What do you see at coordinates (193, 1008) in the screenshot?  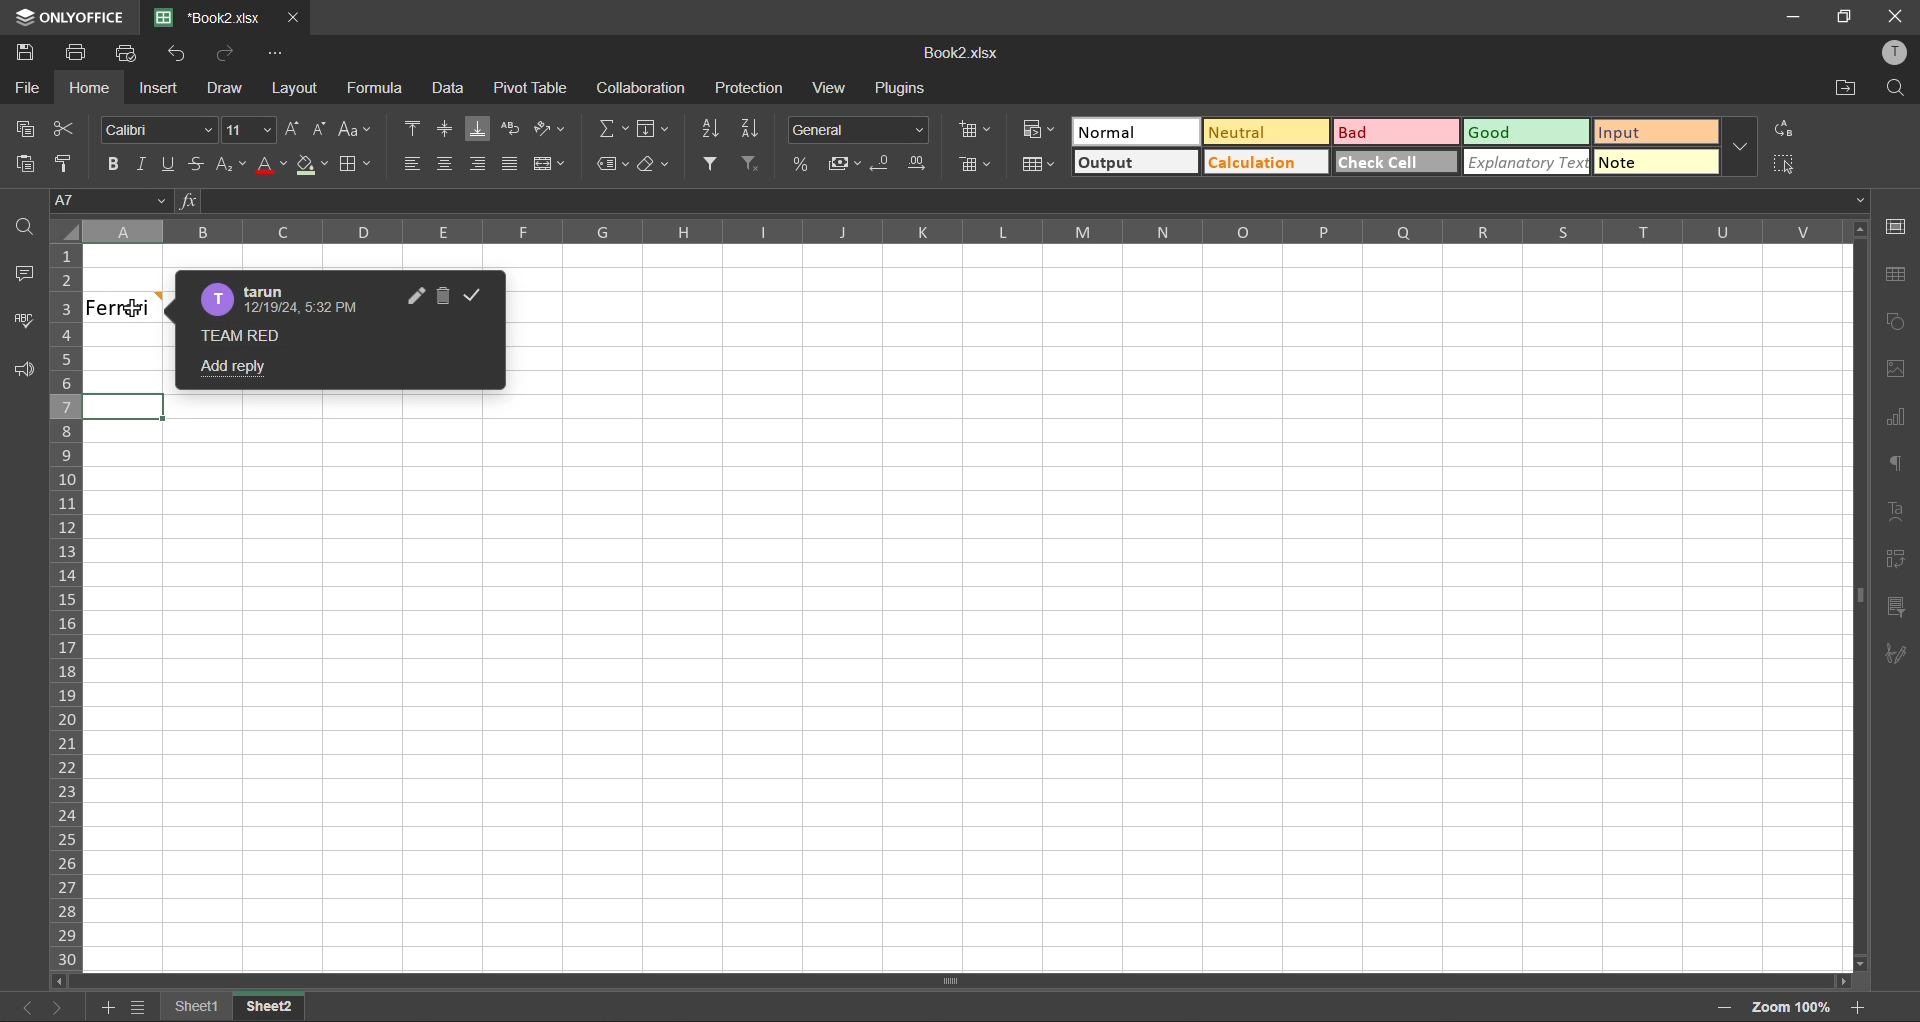 I see `sheet1` at bounding box center [193, 1008].